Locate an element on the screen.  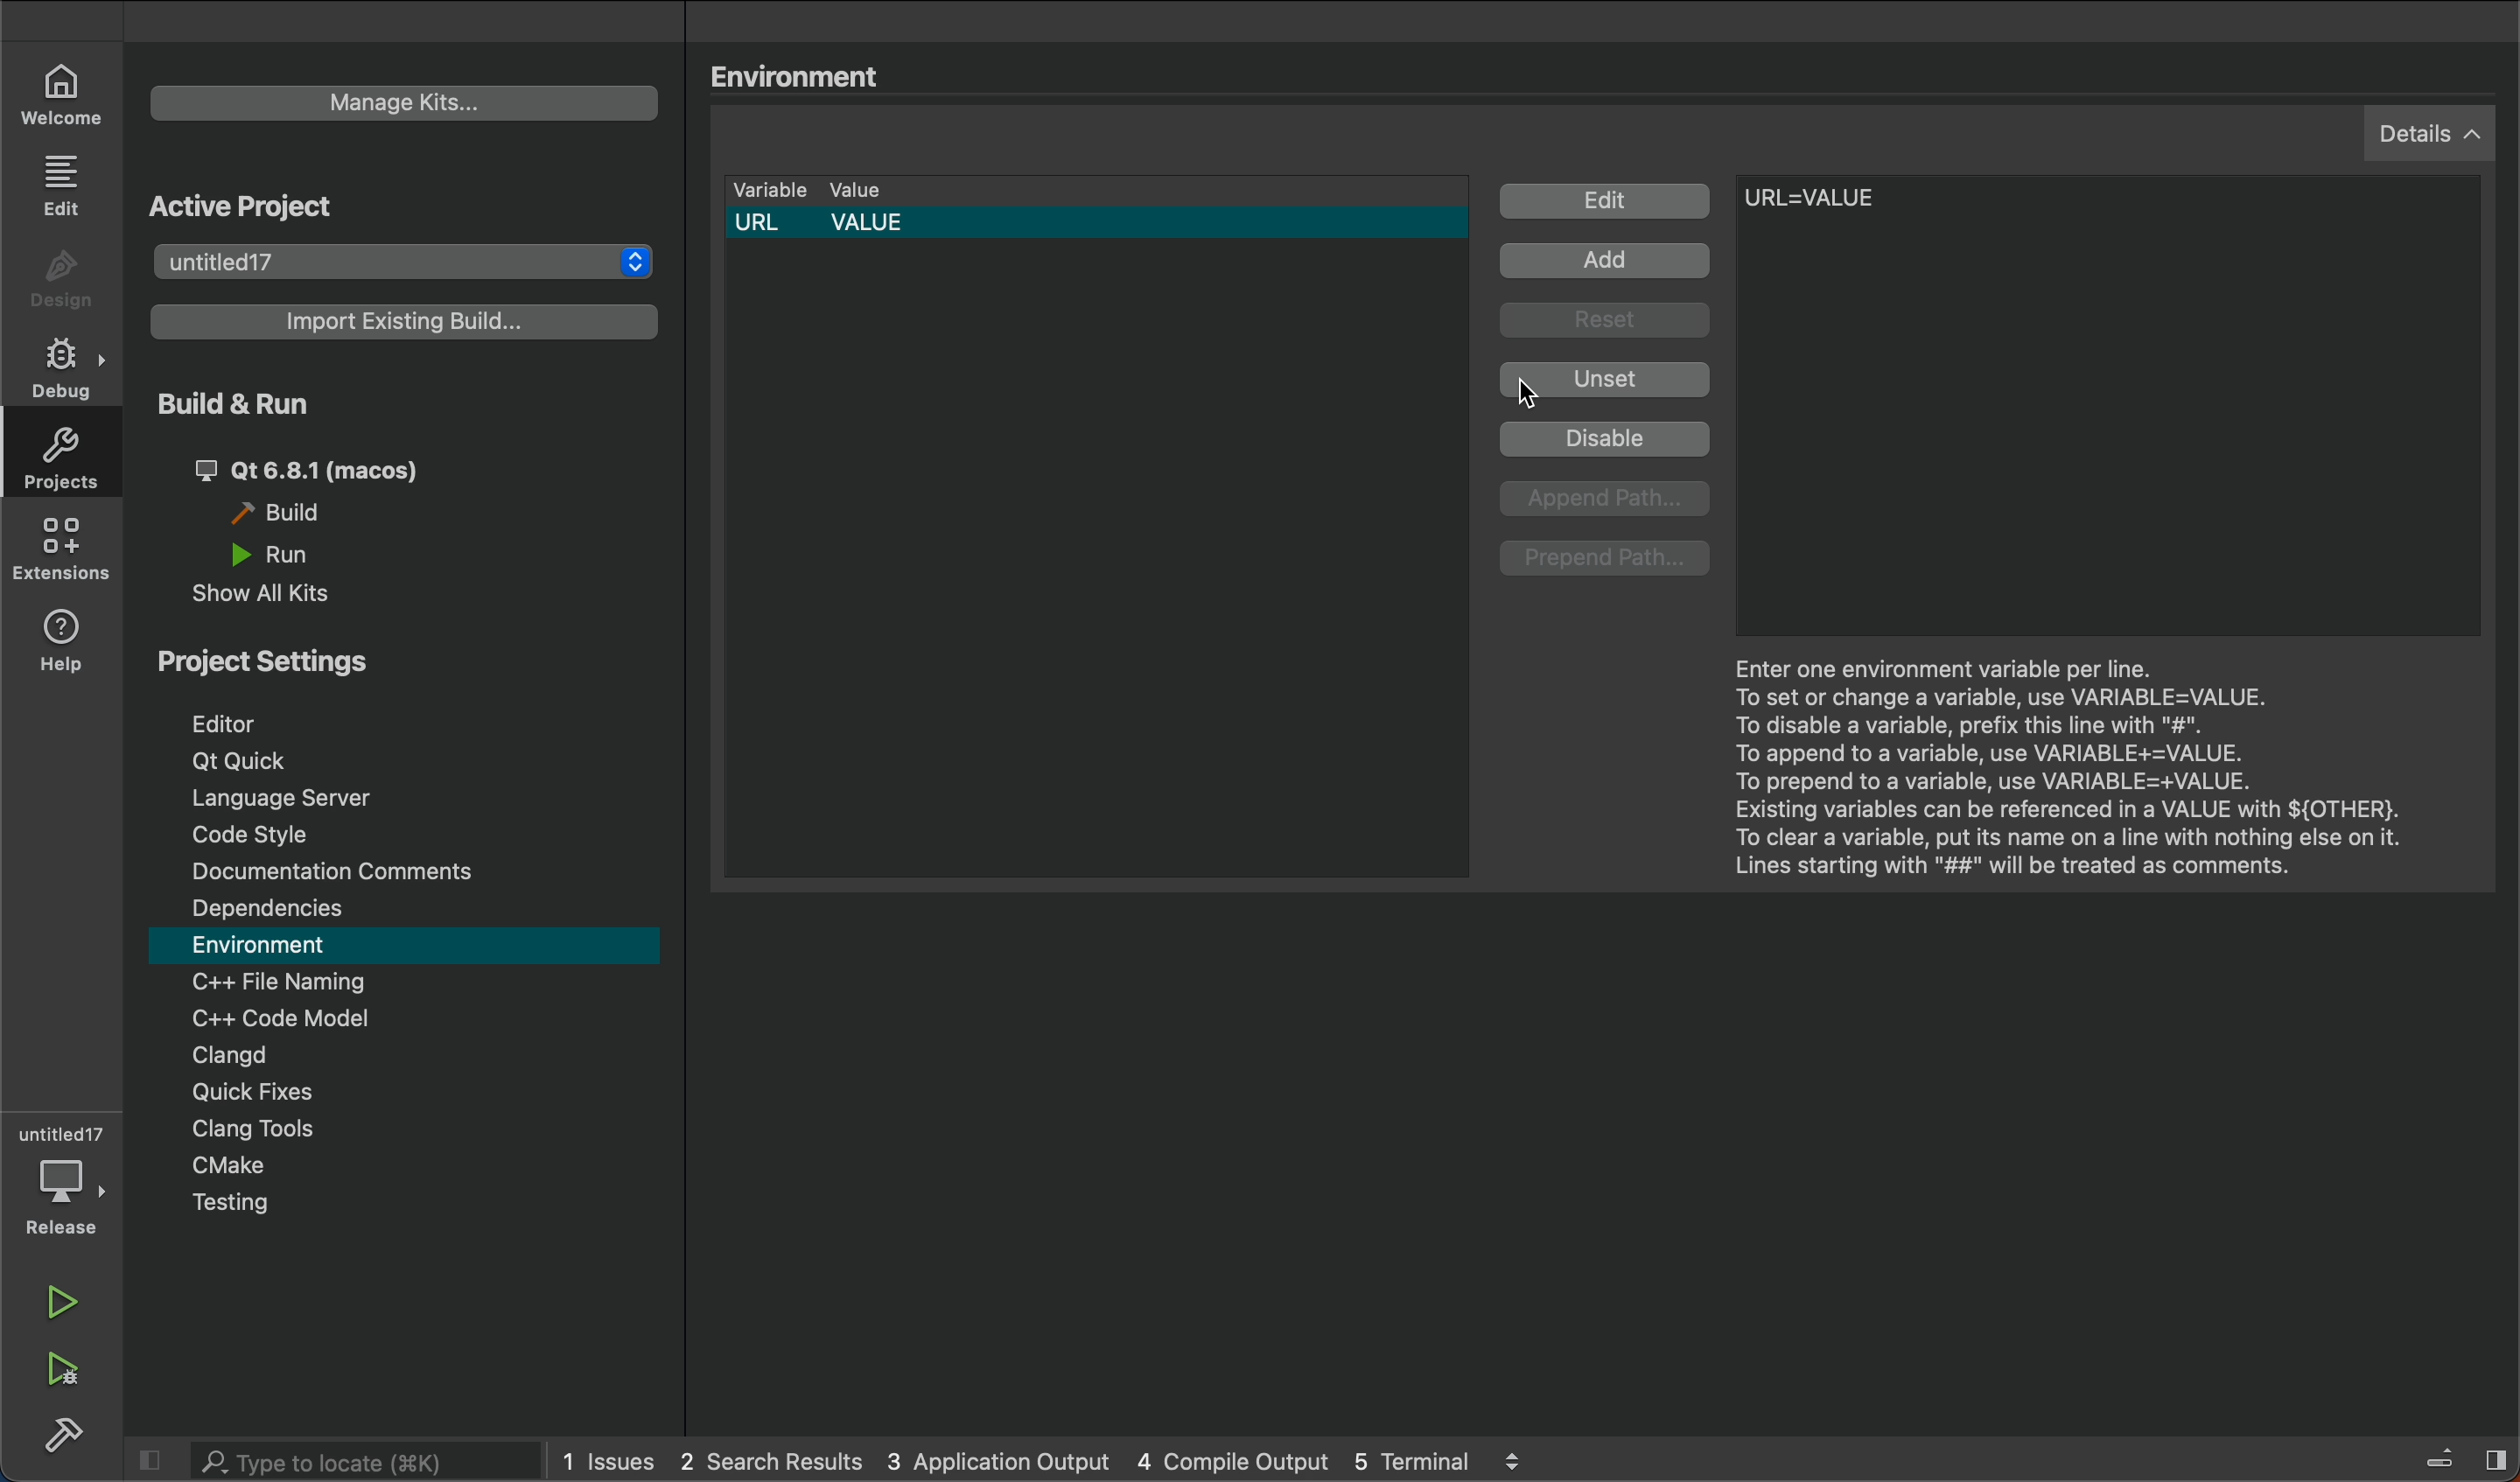
design is located at coordinates (62, 279).